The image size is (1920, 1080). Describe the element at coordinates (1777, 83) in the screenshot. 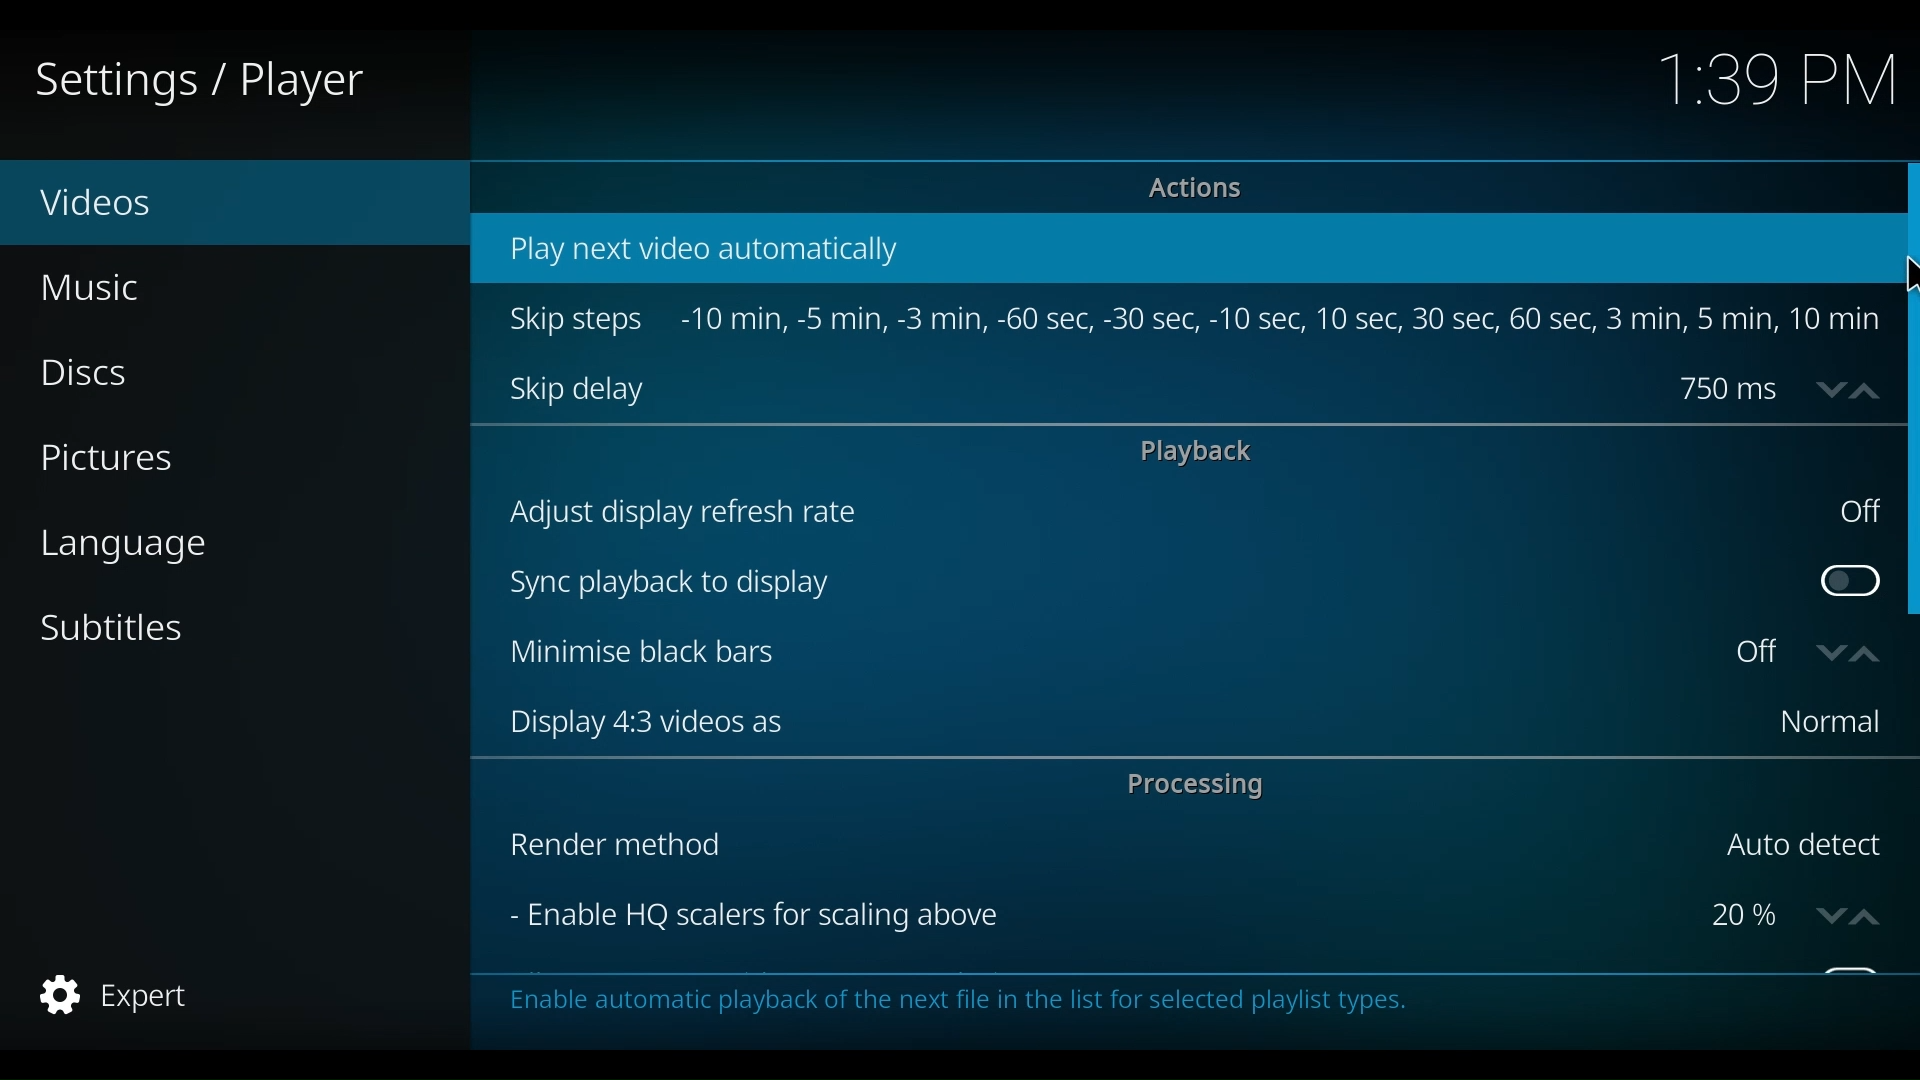

I see `Time` at that location.